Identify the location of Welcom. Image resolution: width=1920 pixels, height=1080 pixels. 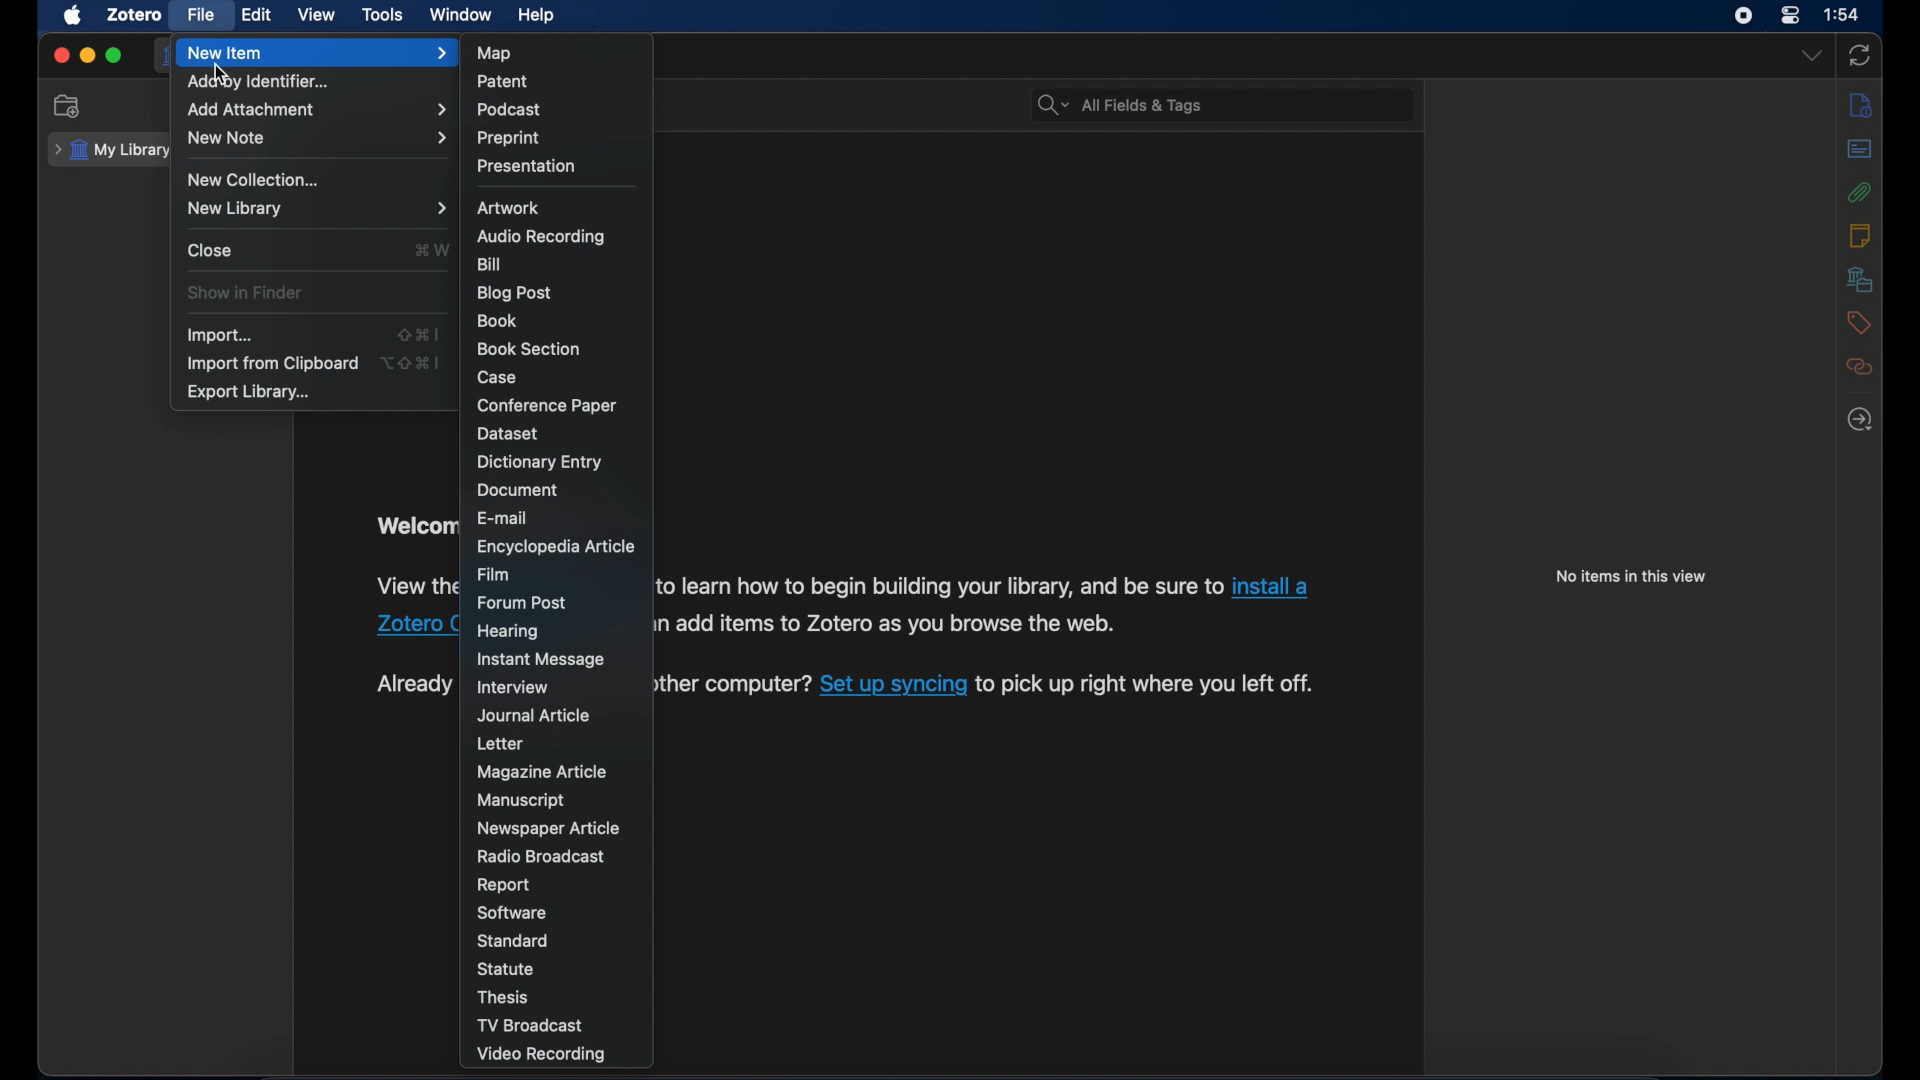
(412, 525).